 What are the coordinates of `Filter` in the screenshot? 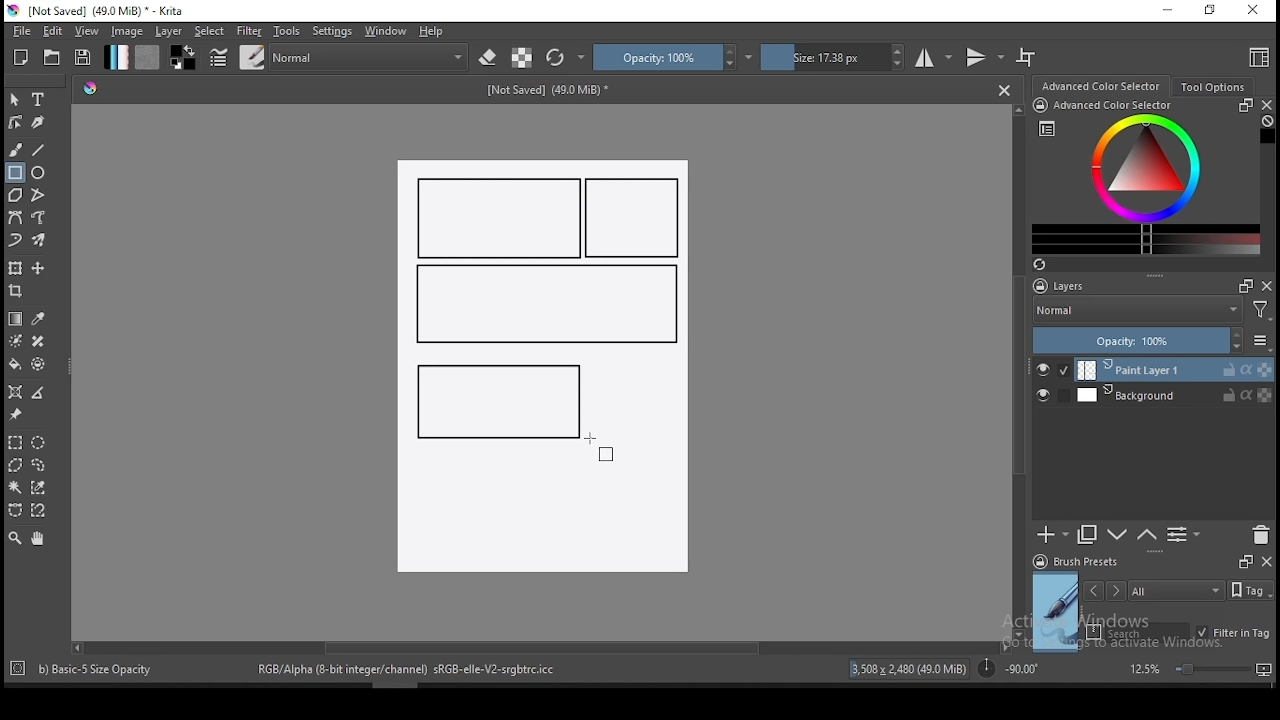 It's located at (1261, 313).